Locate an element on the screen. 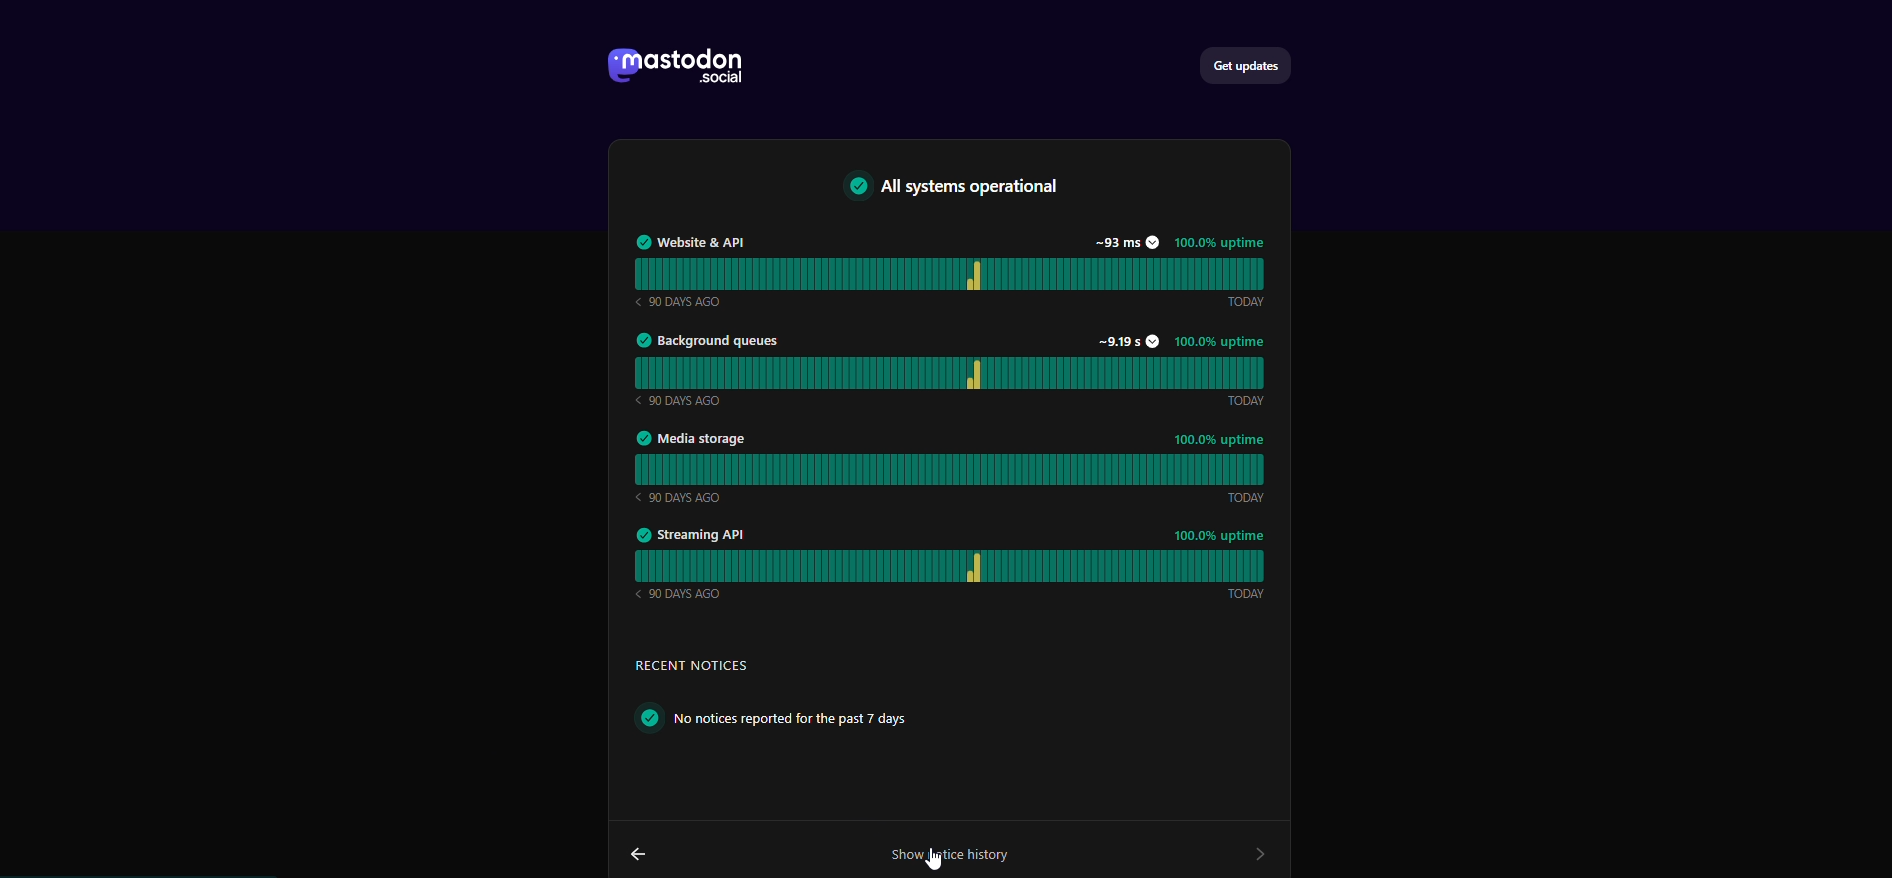 The image size is (1892, 878). back is located at coordinates (642, 846).